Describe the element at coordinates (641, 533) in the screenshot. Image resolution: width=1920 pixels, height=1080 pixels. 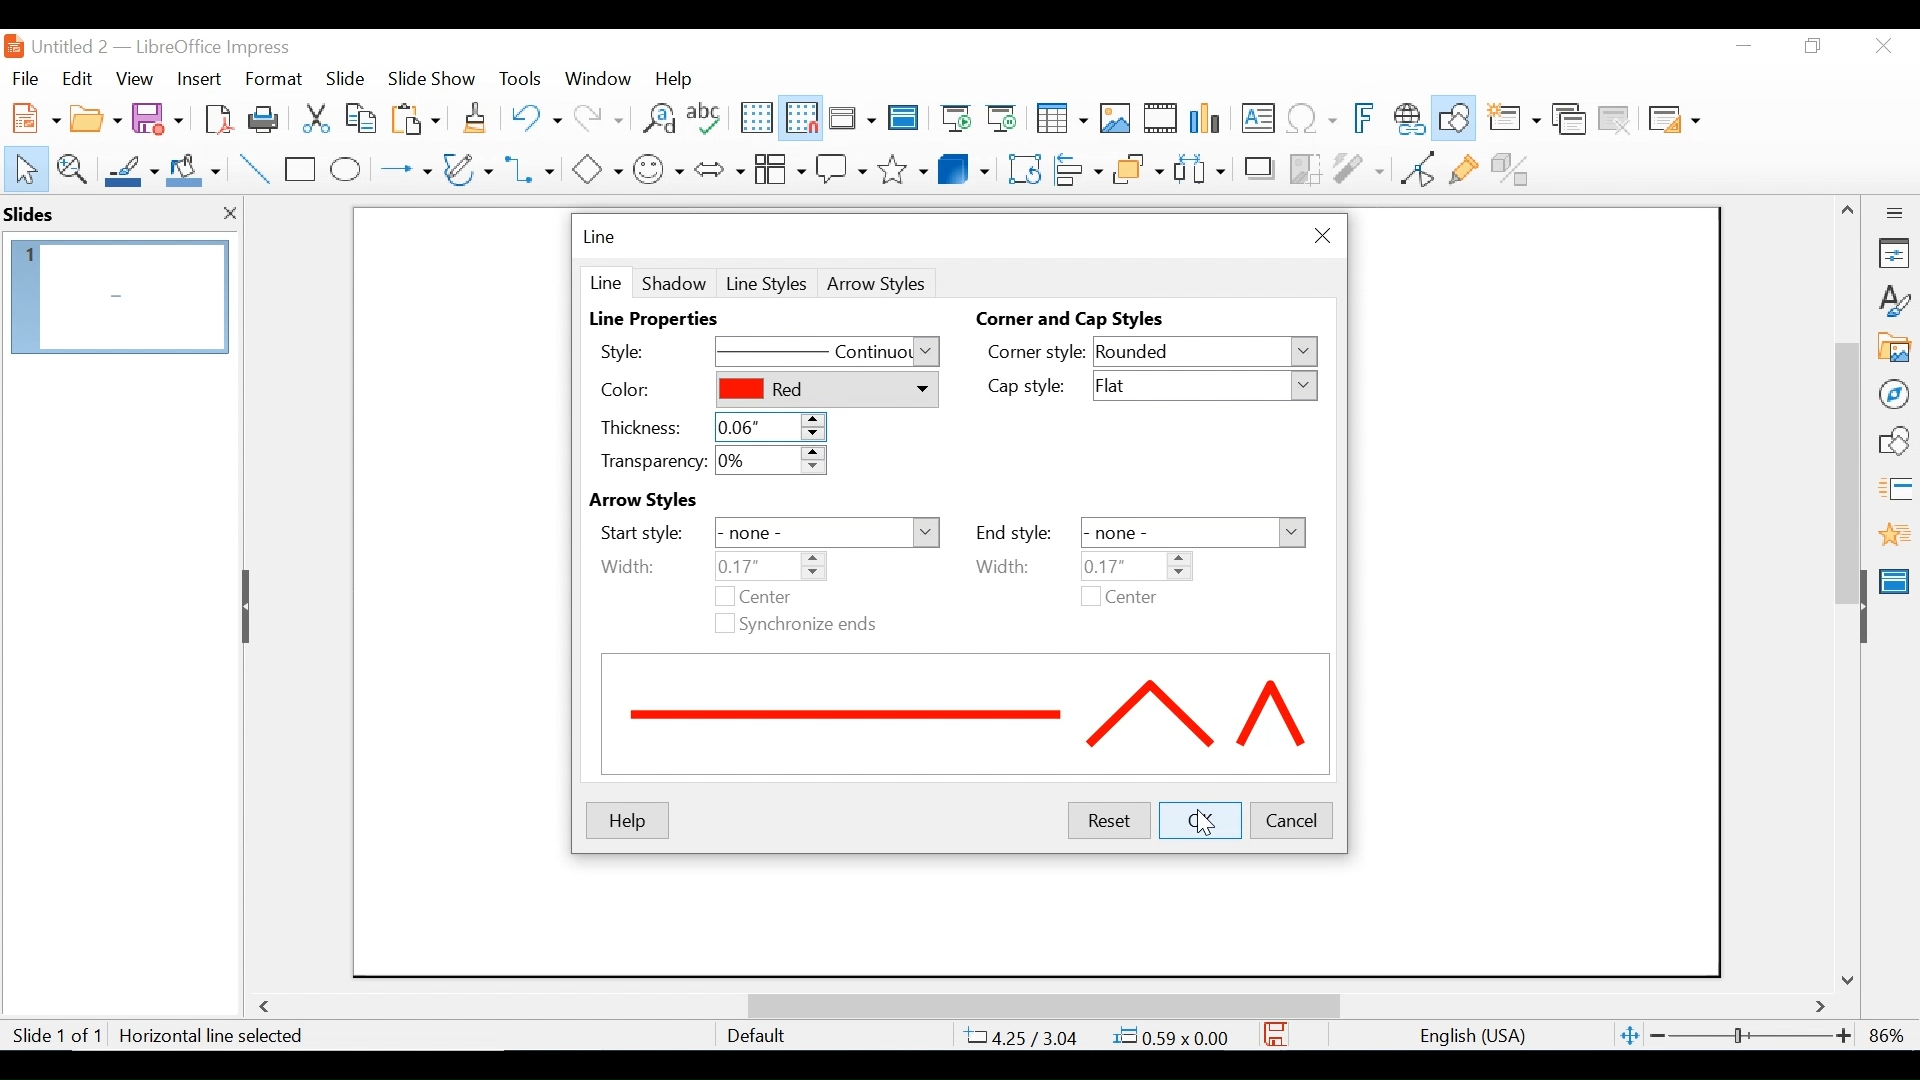
I see `Start Style` at that location.